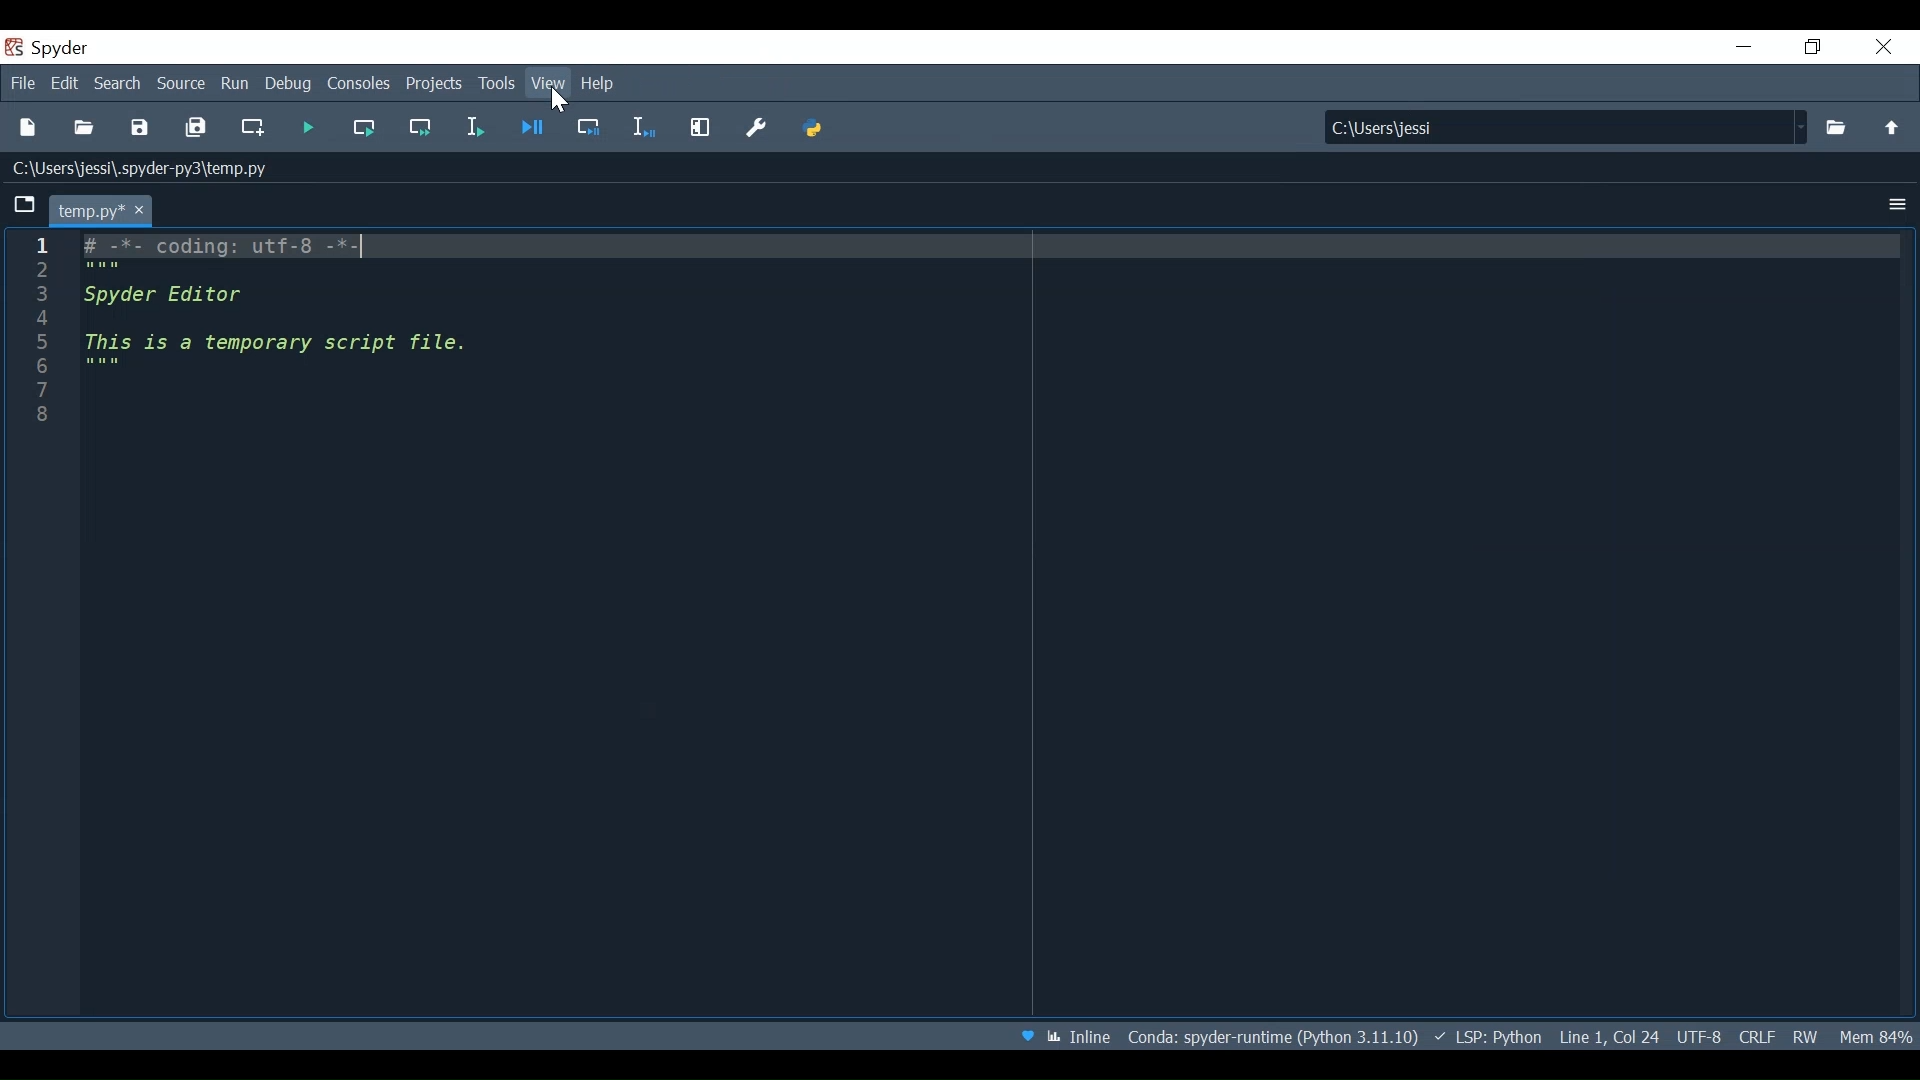 This screenshot has height=1080, width=1920. What do you see at coordinates (1700, 1036) in the screenshot?
I see `File Encoding` at bounding box center [1700, 1036].